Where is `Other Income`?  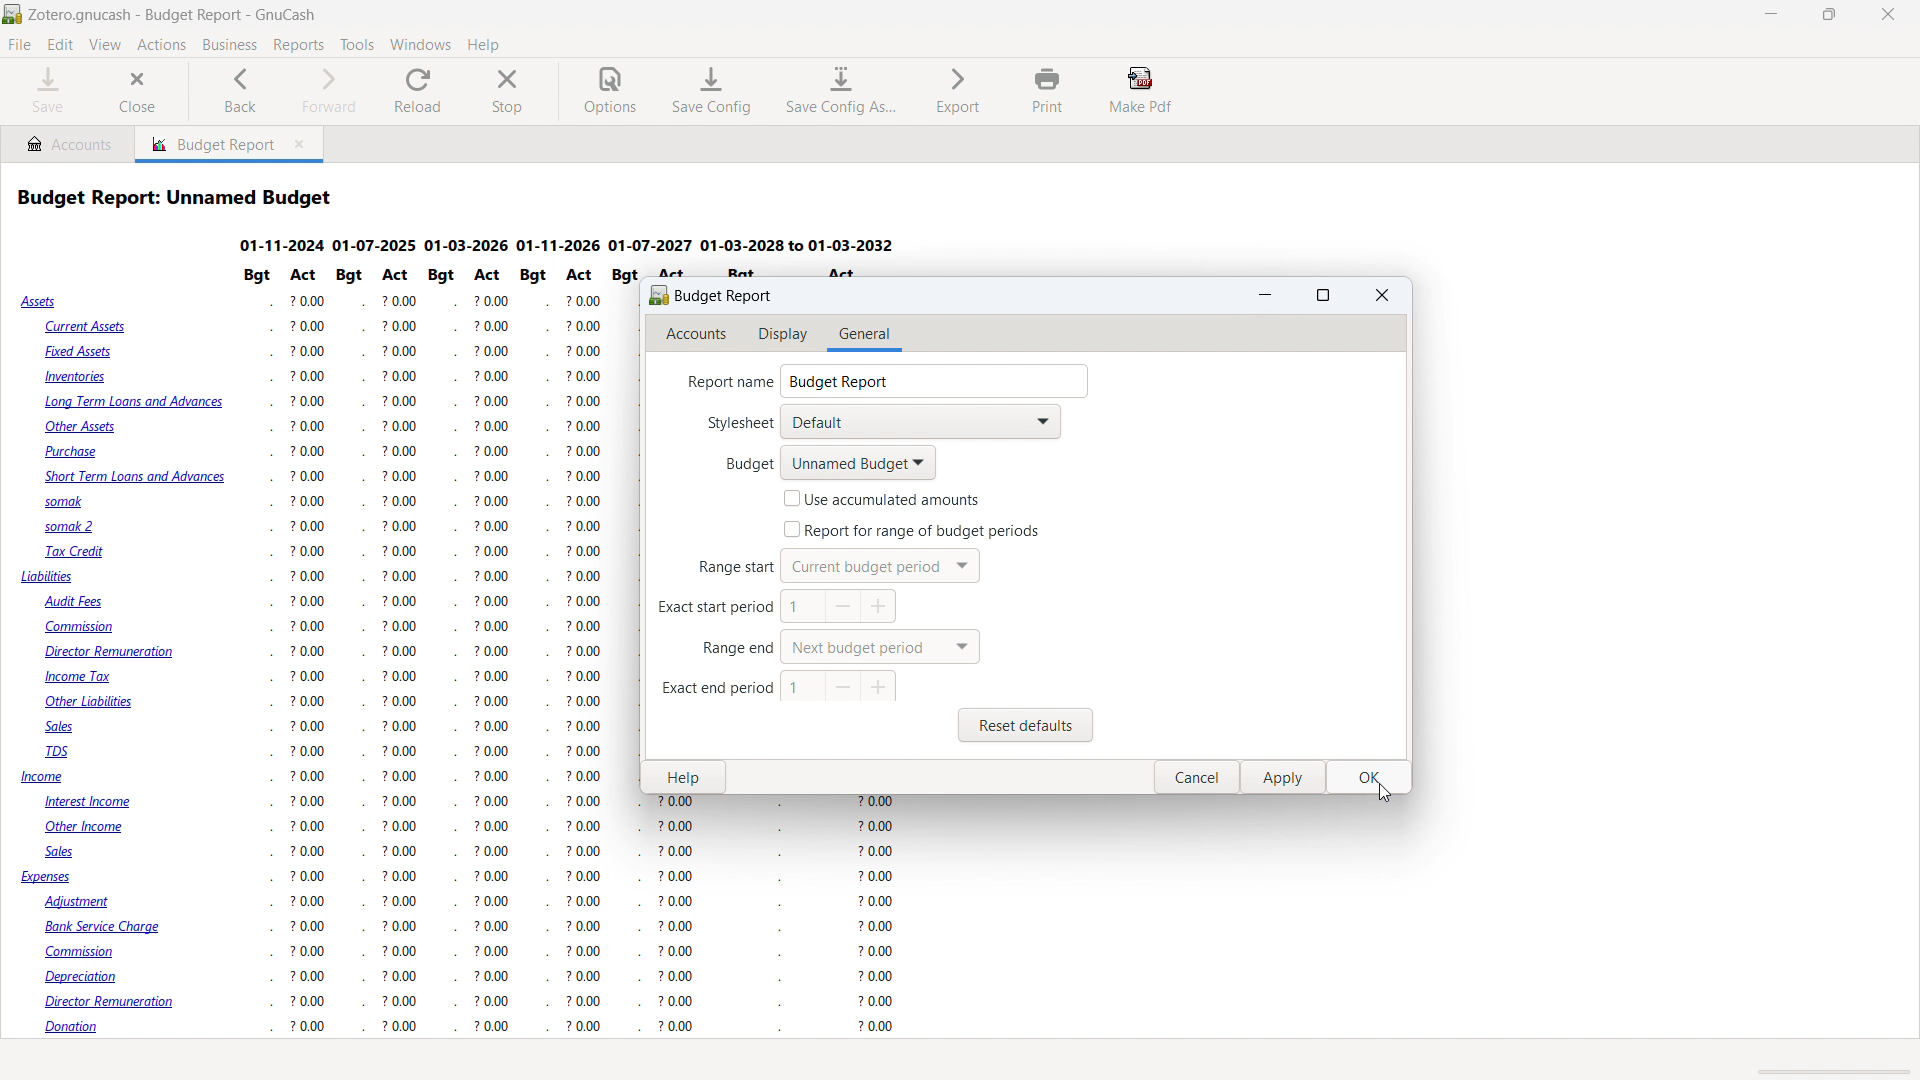
Other Income is located at coordinates (90, 829).